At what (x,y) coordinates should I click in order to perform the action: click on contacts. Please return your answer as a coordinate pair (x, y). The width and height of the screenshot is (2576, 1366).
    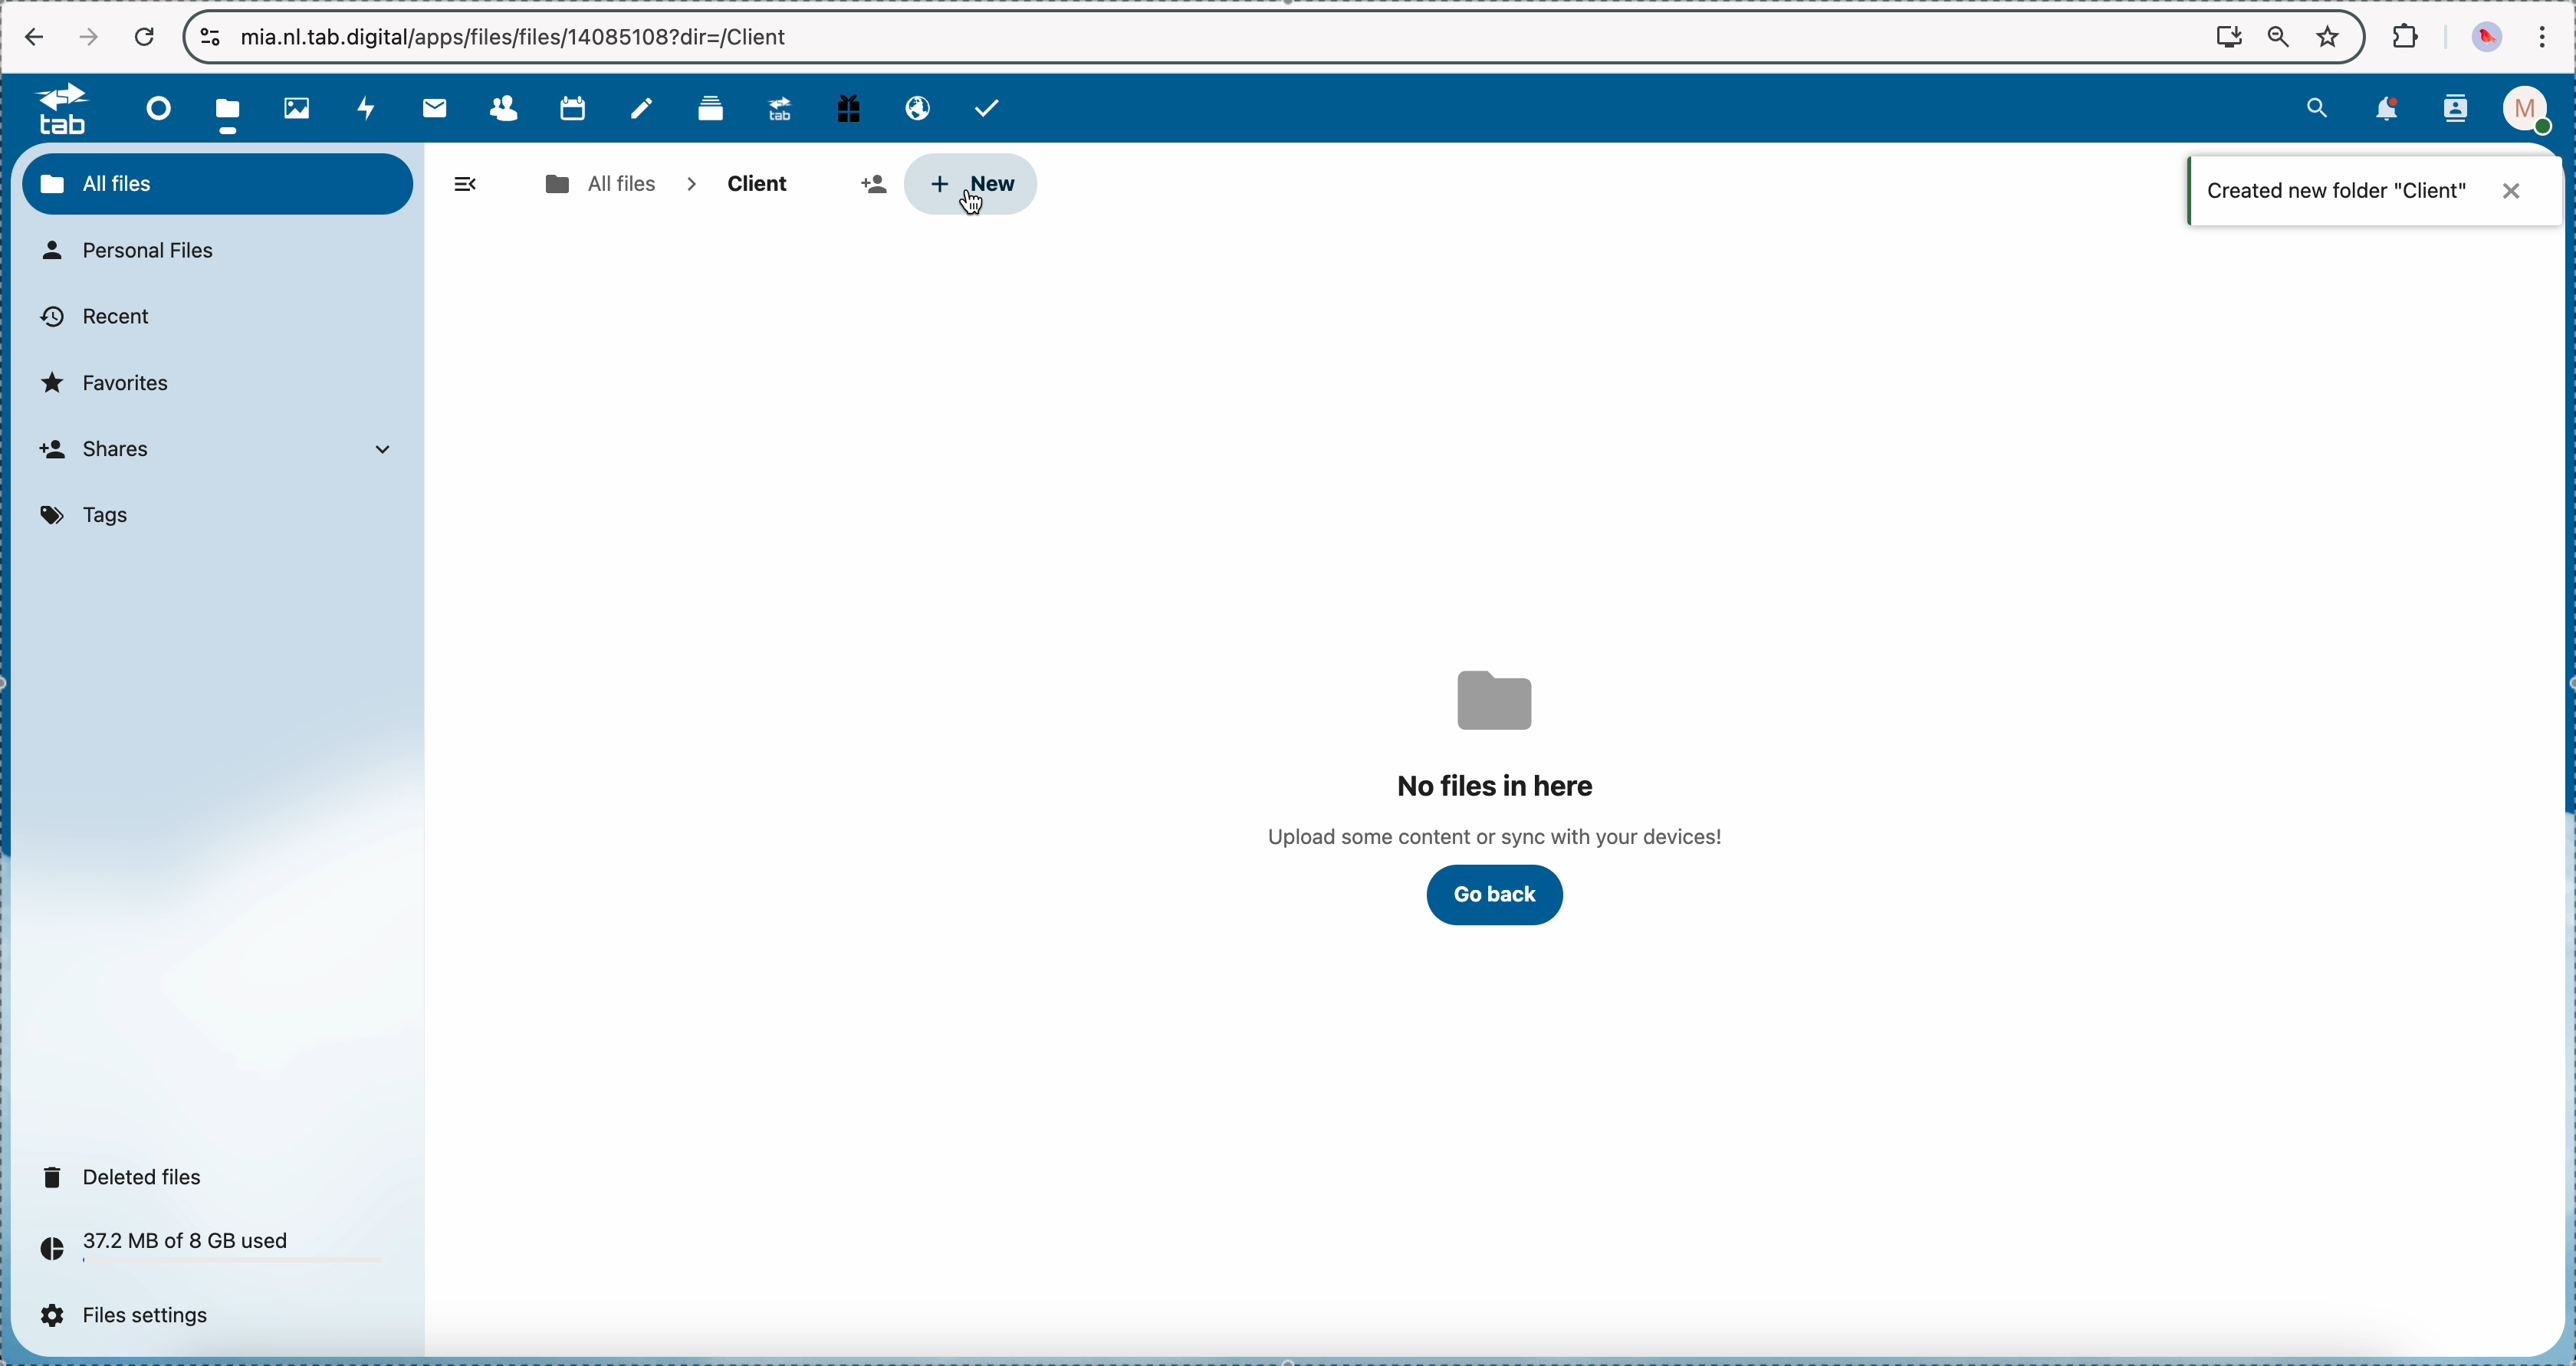
    Looking at the image, I should click on (2456, 111).